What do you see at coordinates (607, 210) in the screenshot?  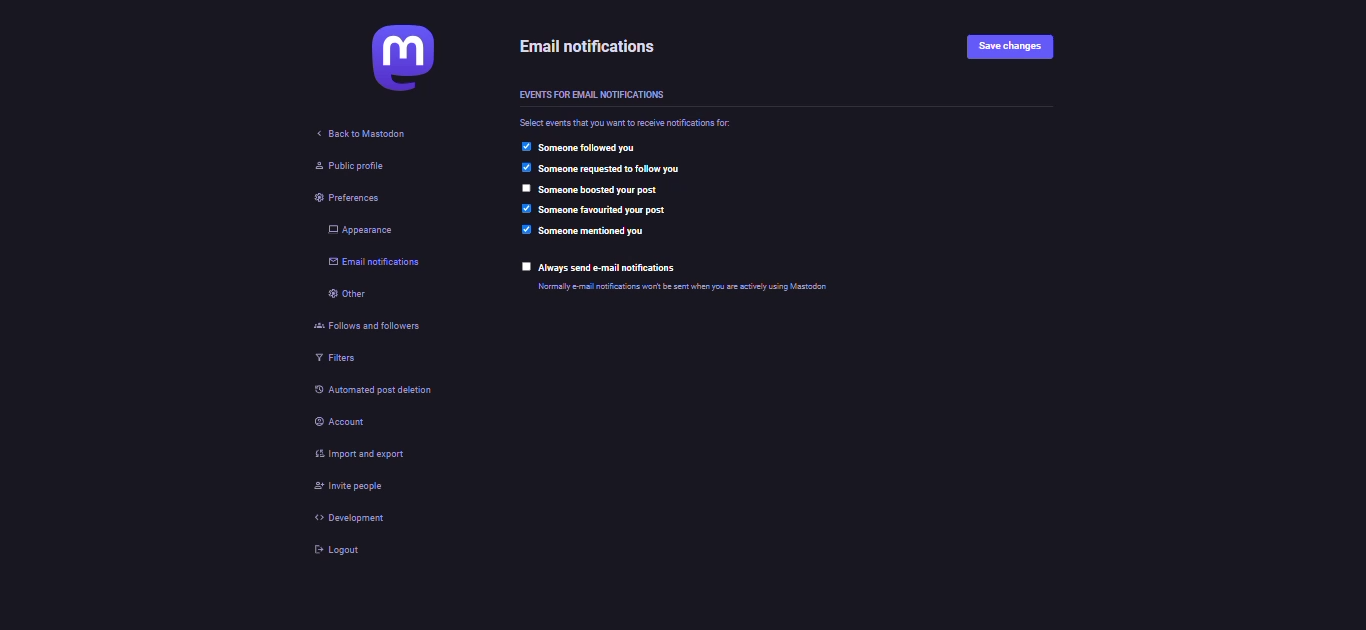 I see `someone favorited your post` at bounding box center [607, 210].